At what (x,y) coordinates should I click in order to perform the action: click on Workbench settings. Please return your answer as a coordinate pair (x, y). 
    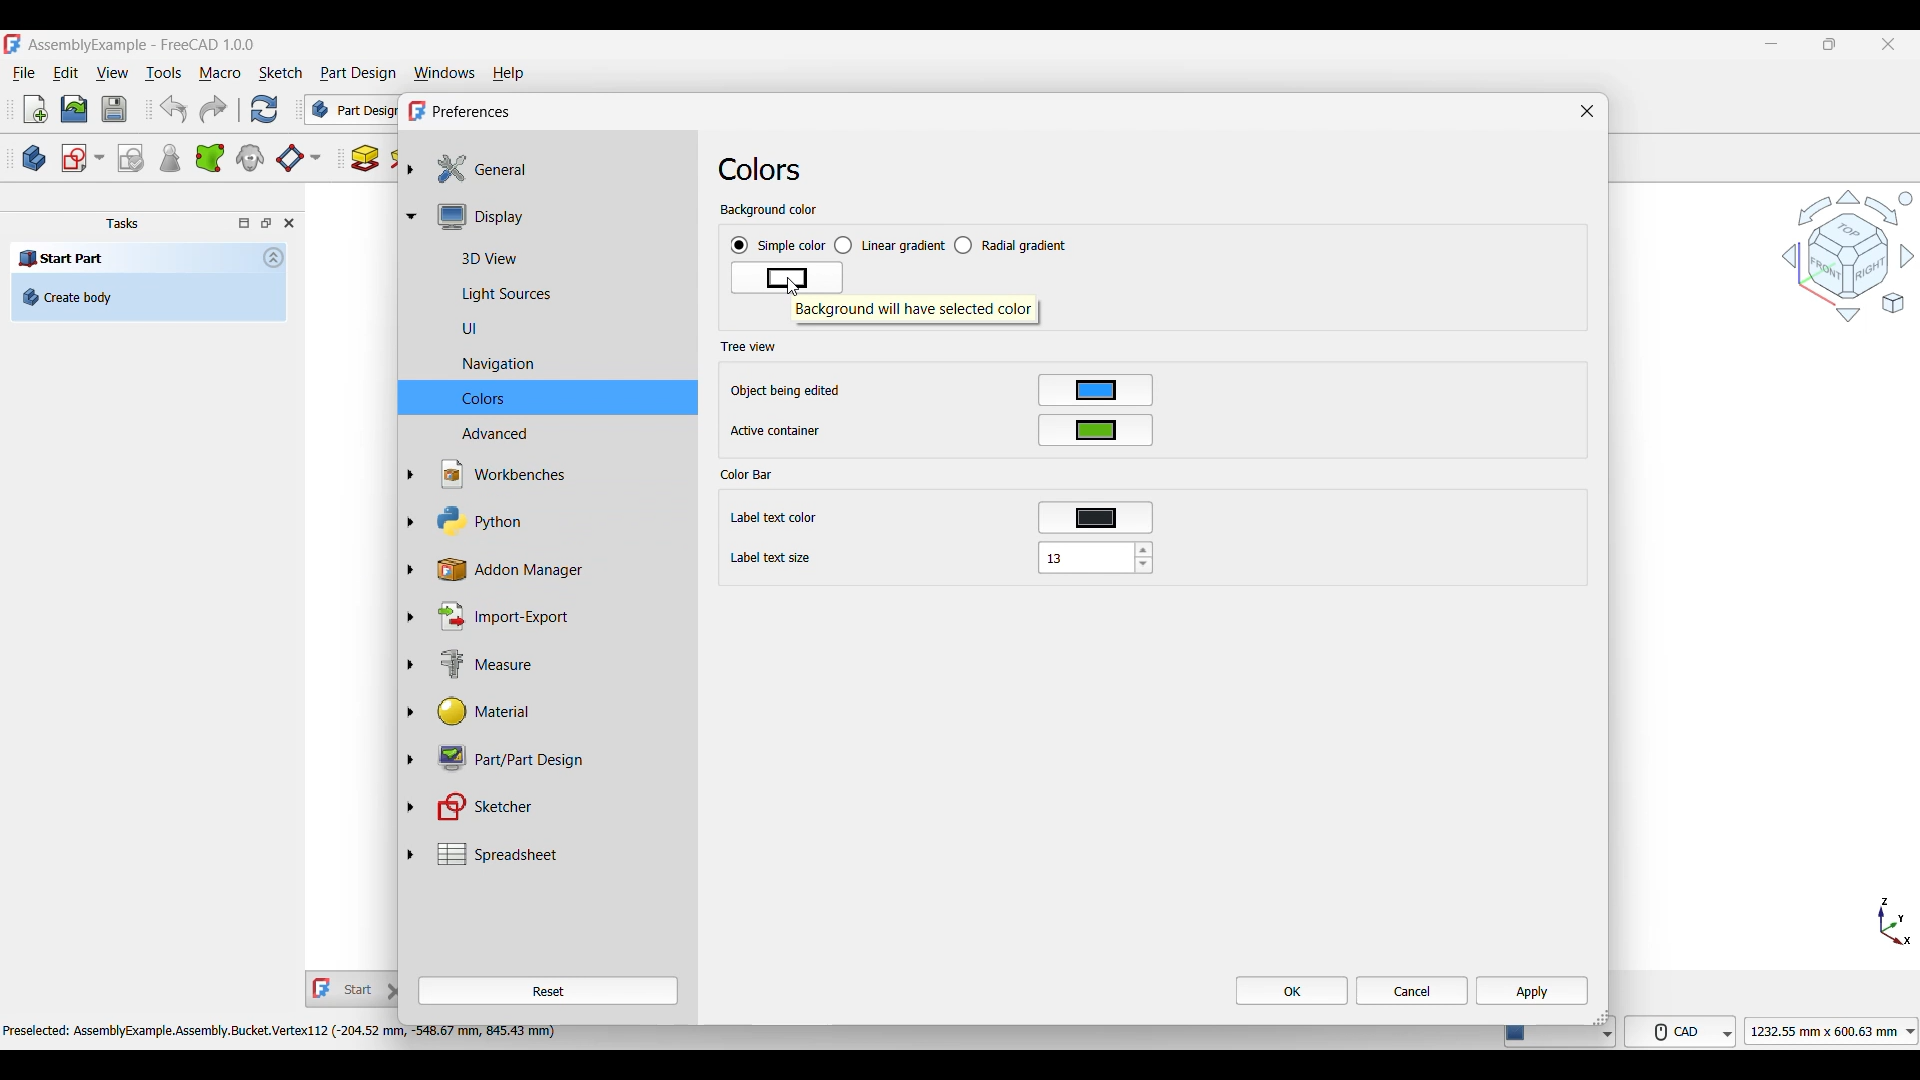
    Looking at the image, I should click on (558, 474).